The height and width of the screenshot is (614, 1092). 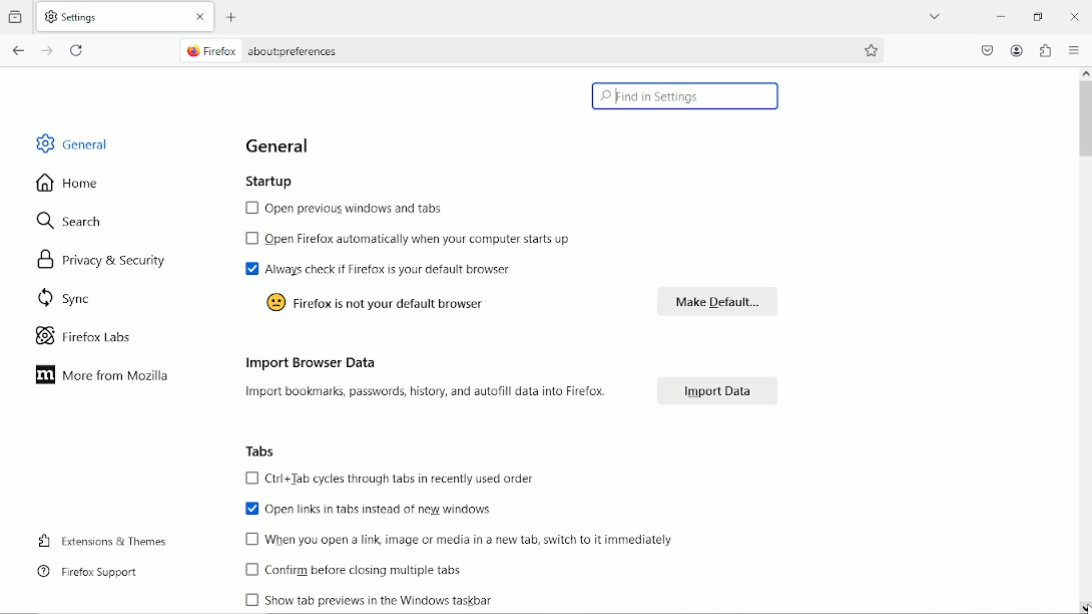 I want to click on reload current page, so click(x=77, y=49).